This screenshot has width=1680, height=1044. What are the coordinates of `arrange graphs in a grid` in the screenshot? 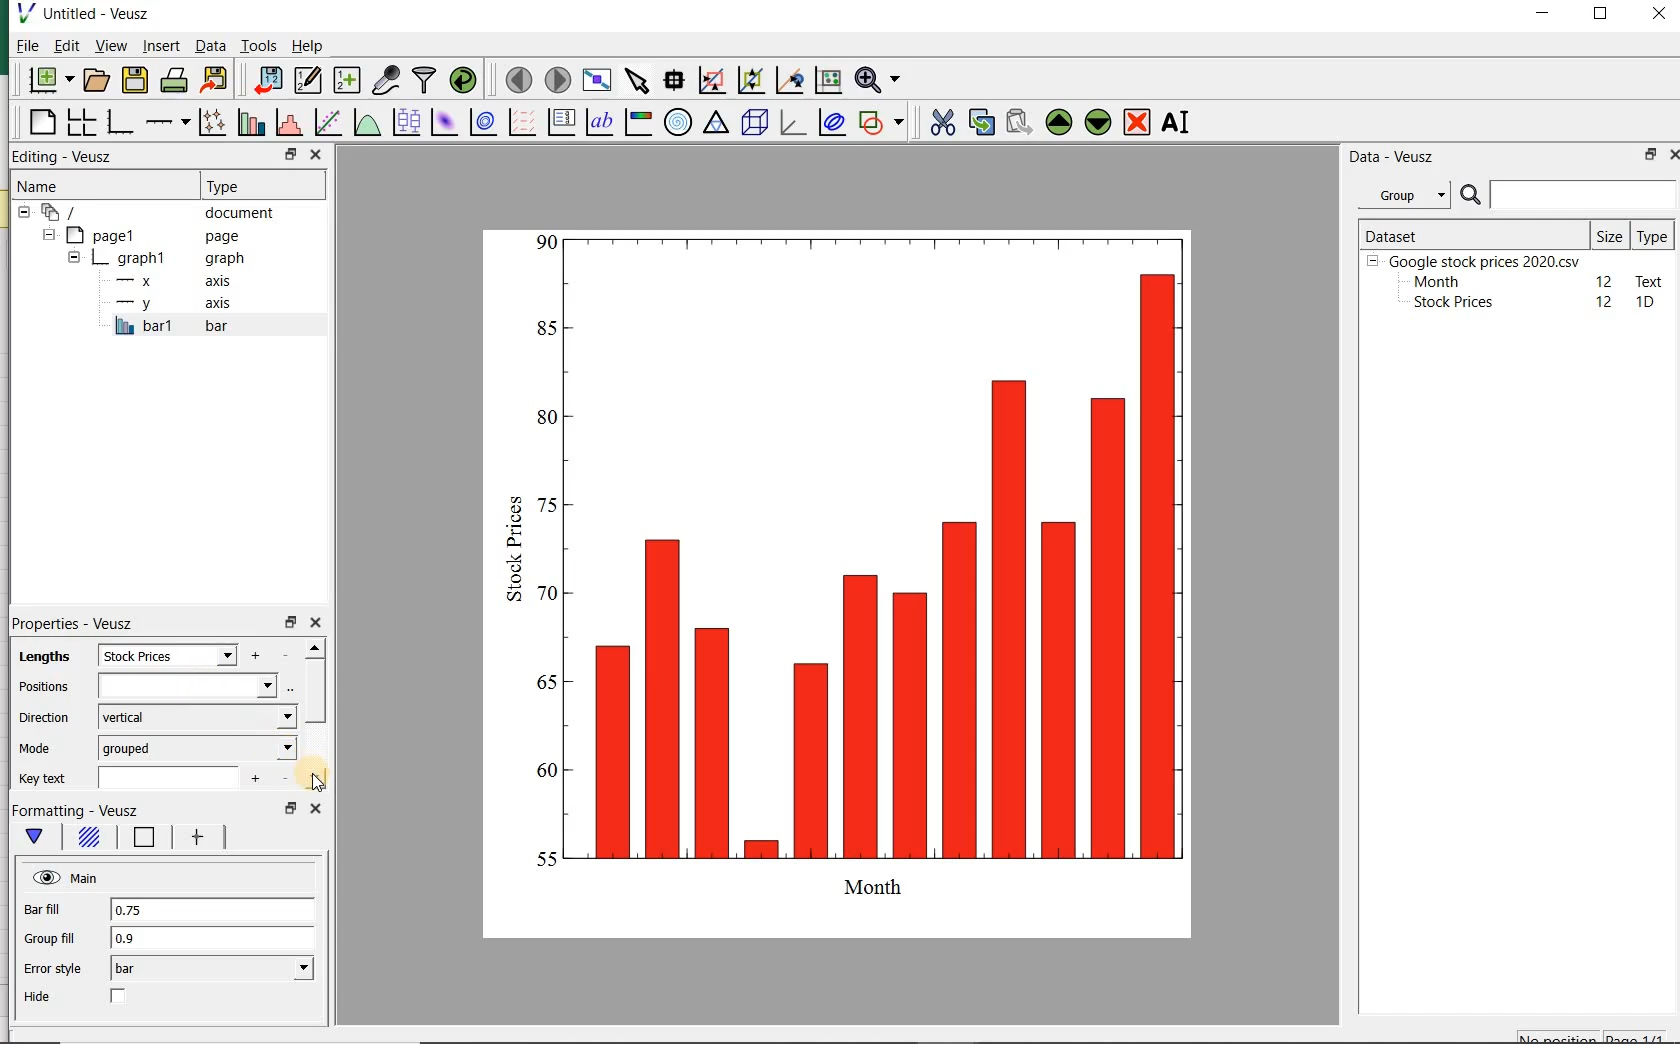 It's located at (79, 123).